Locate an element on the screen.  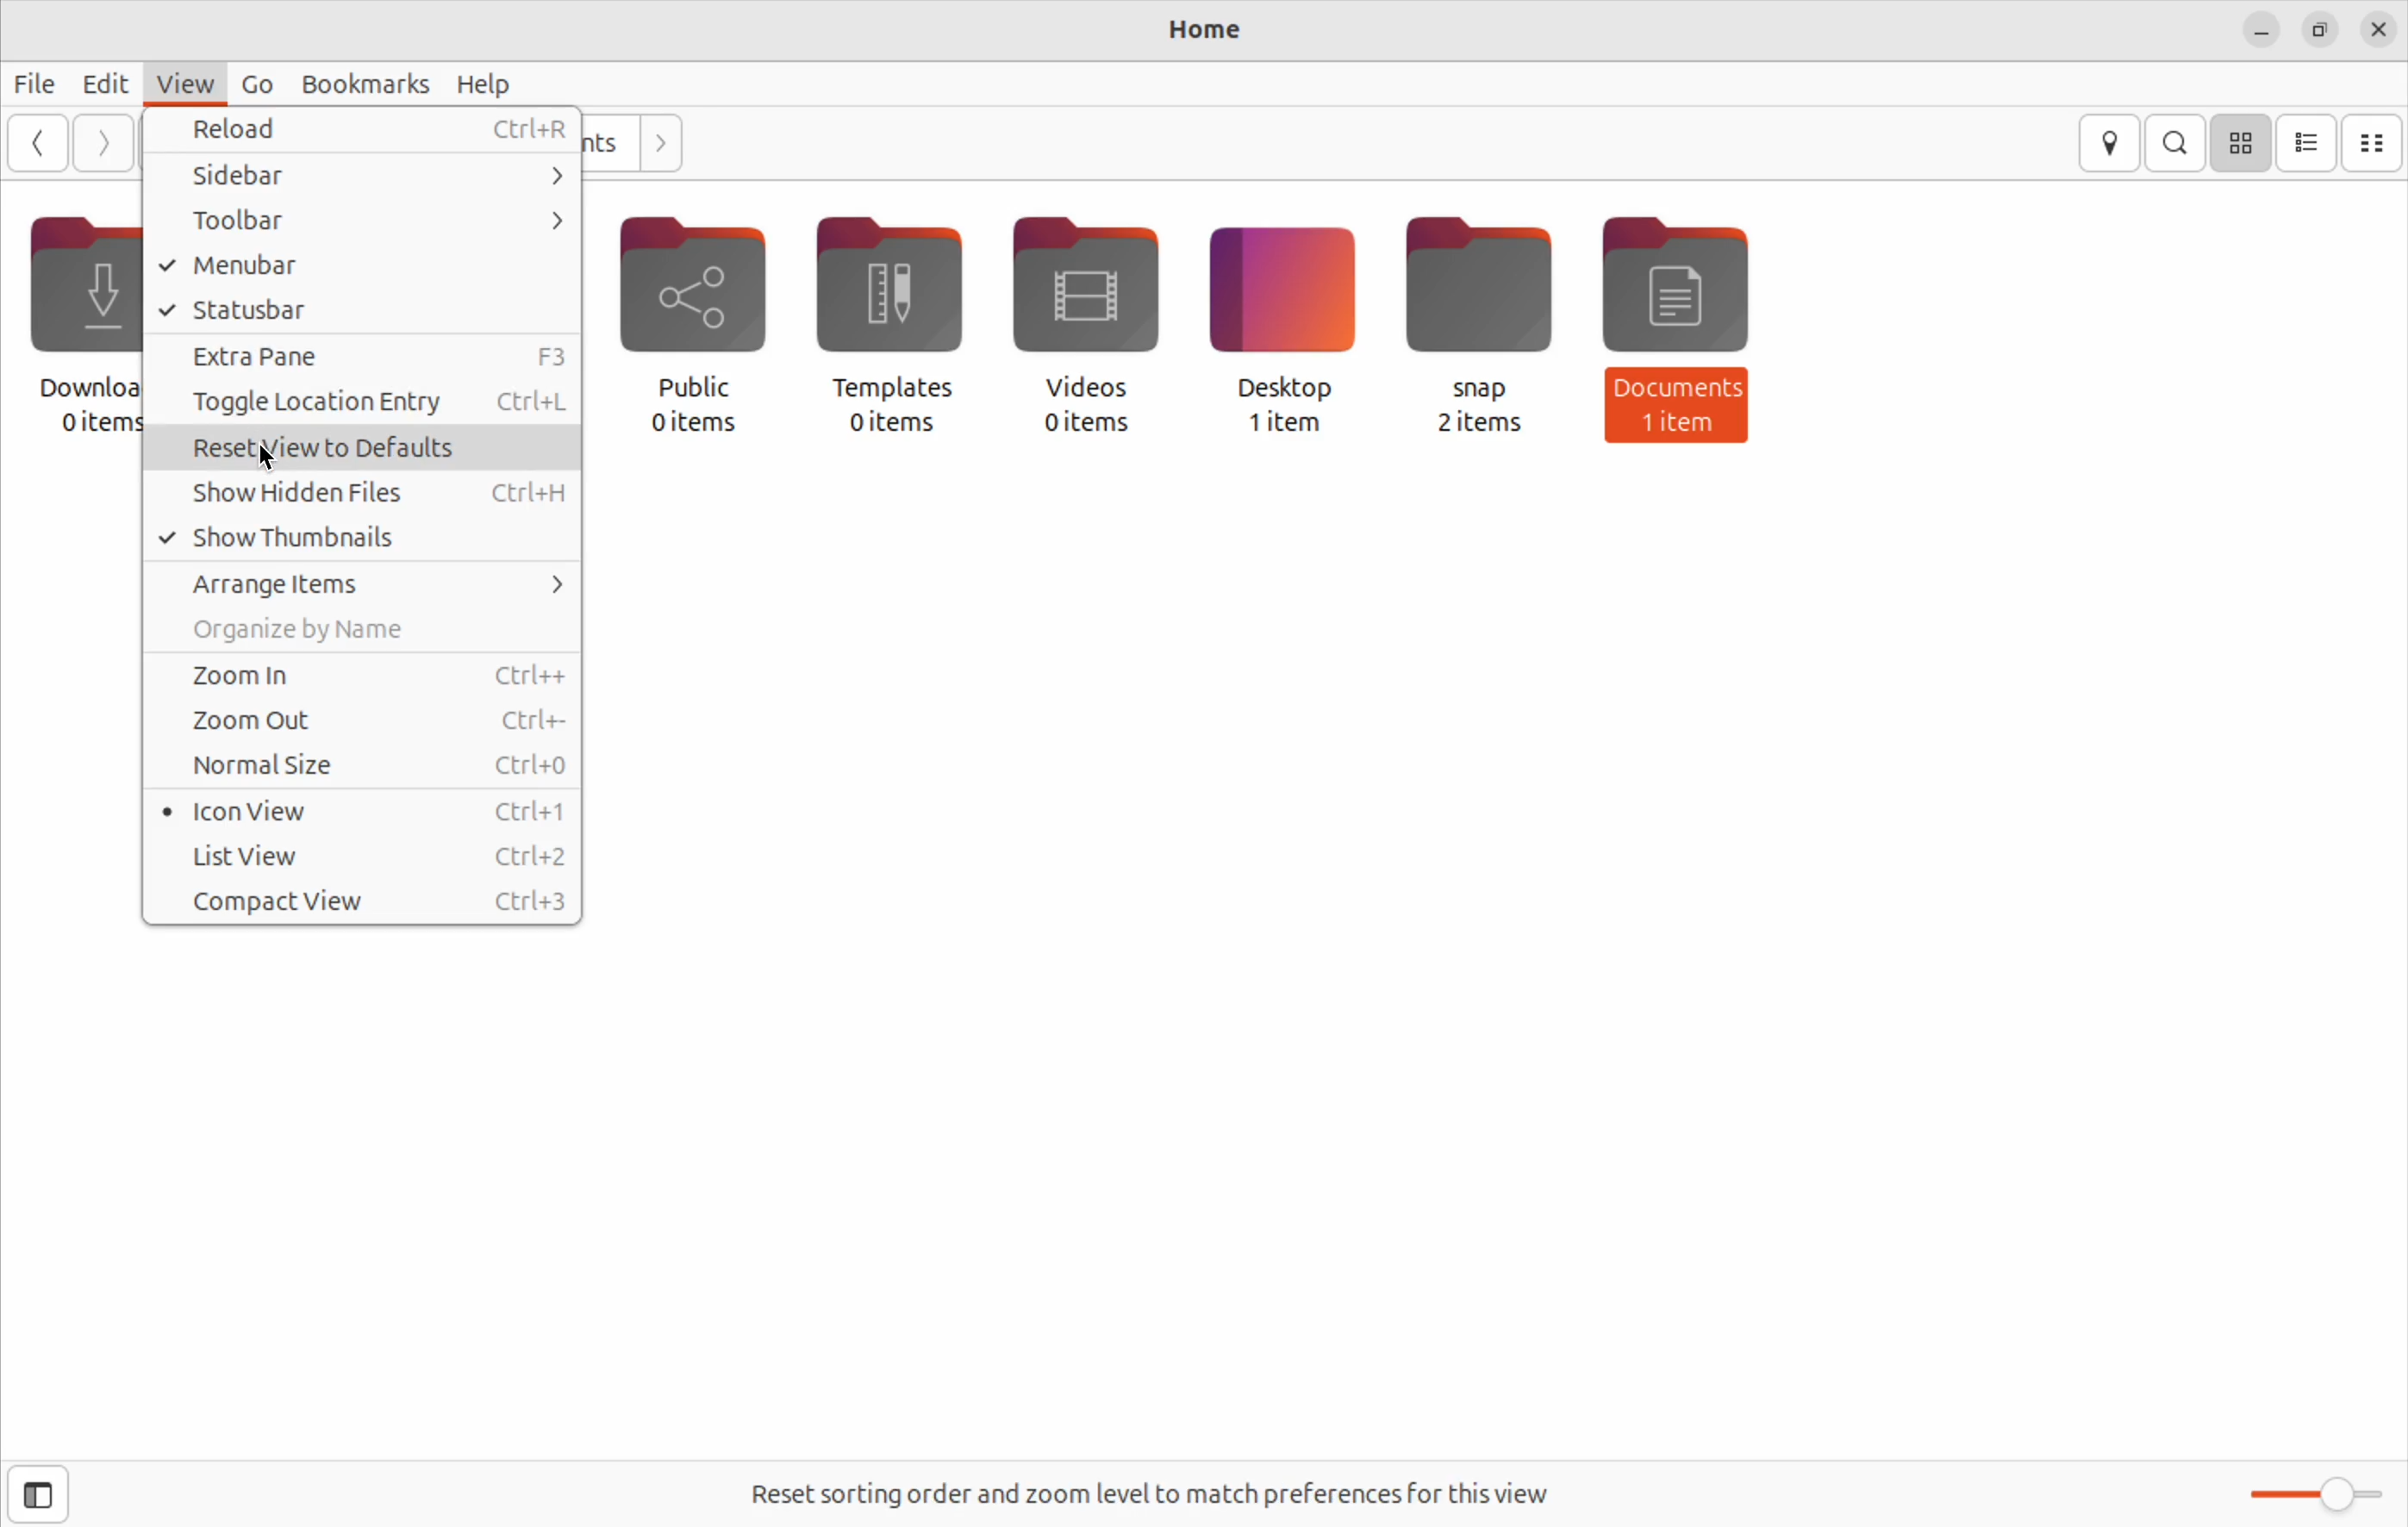
Toolbar is located at coordinates (365, 225).